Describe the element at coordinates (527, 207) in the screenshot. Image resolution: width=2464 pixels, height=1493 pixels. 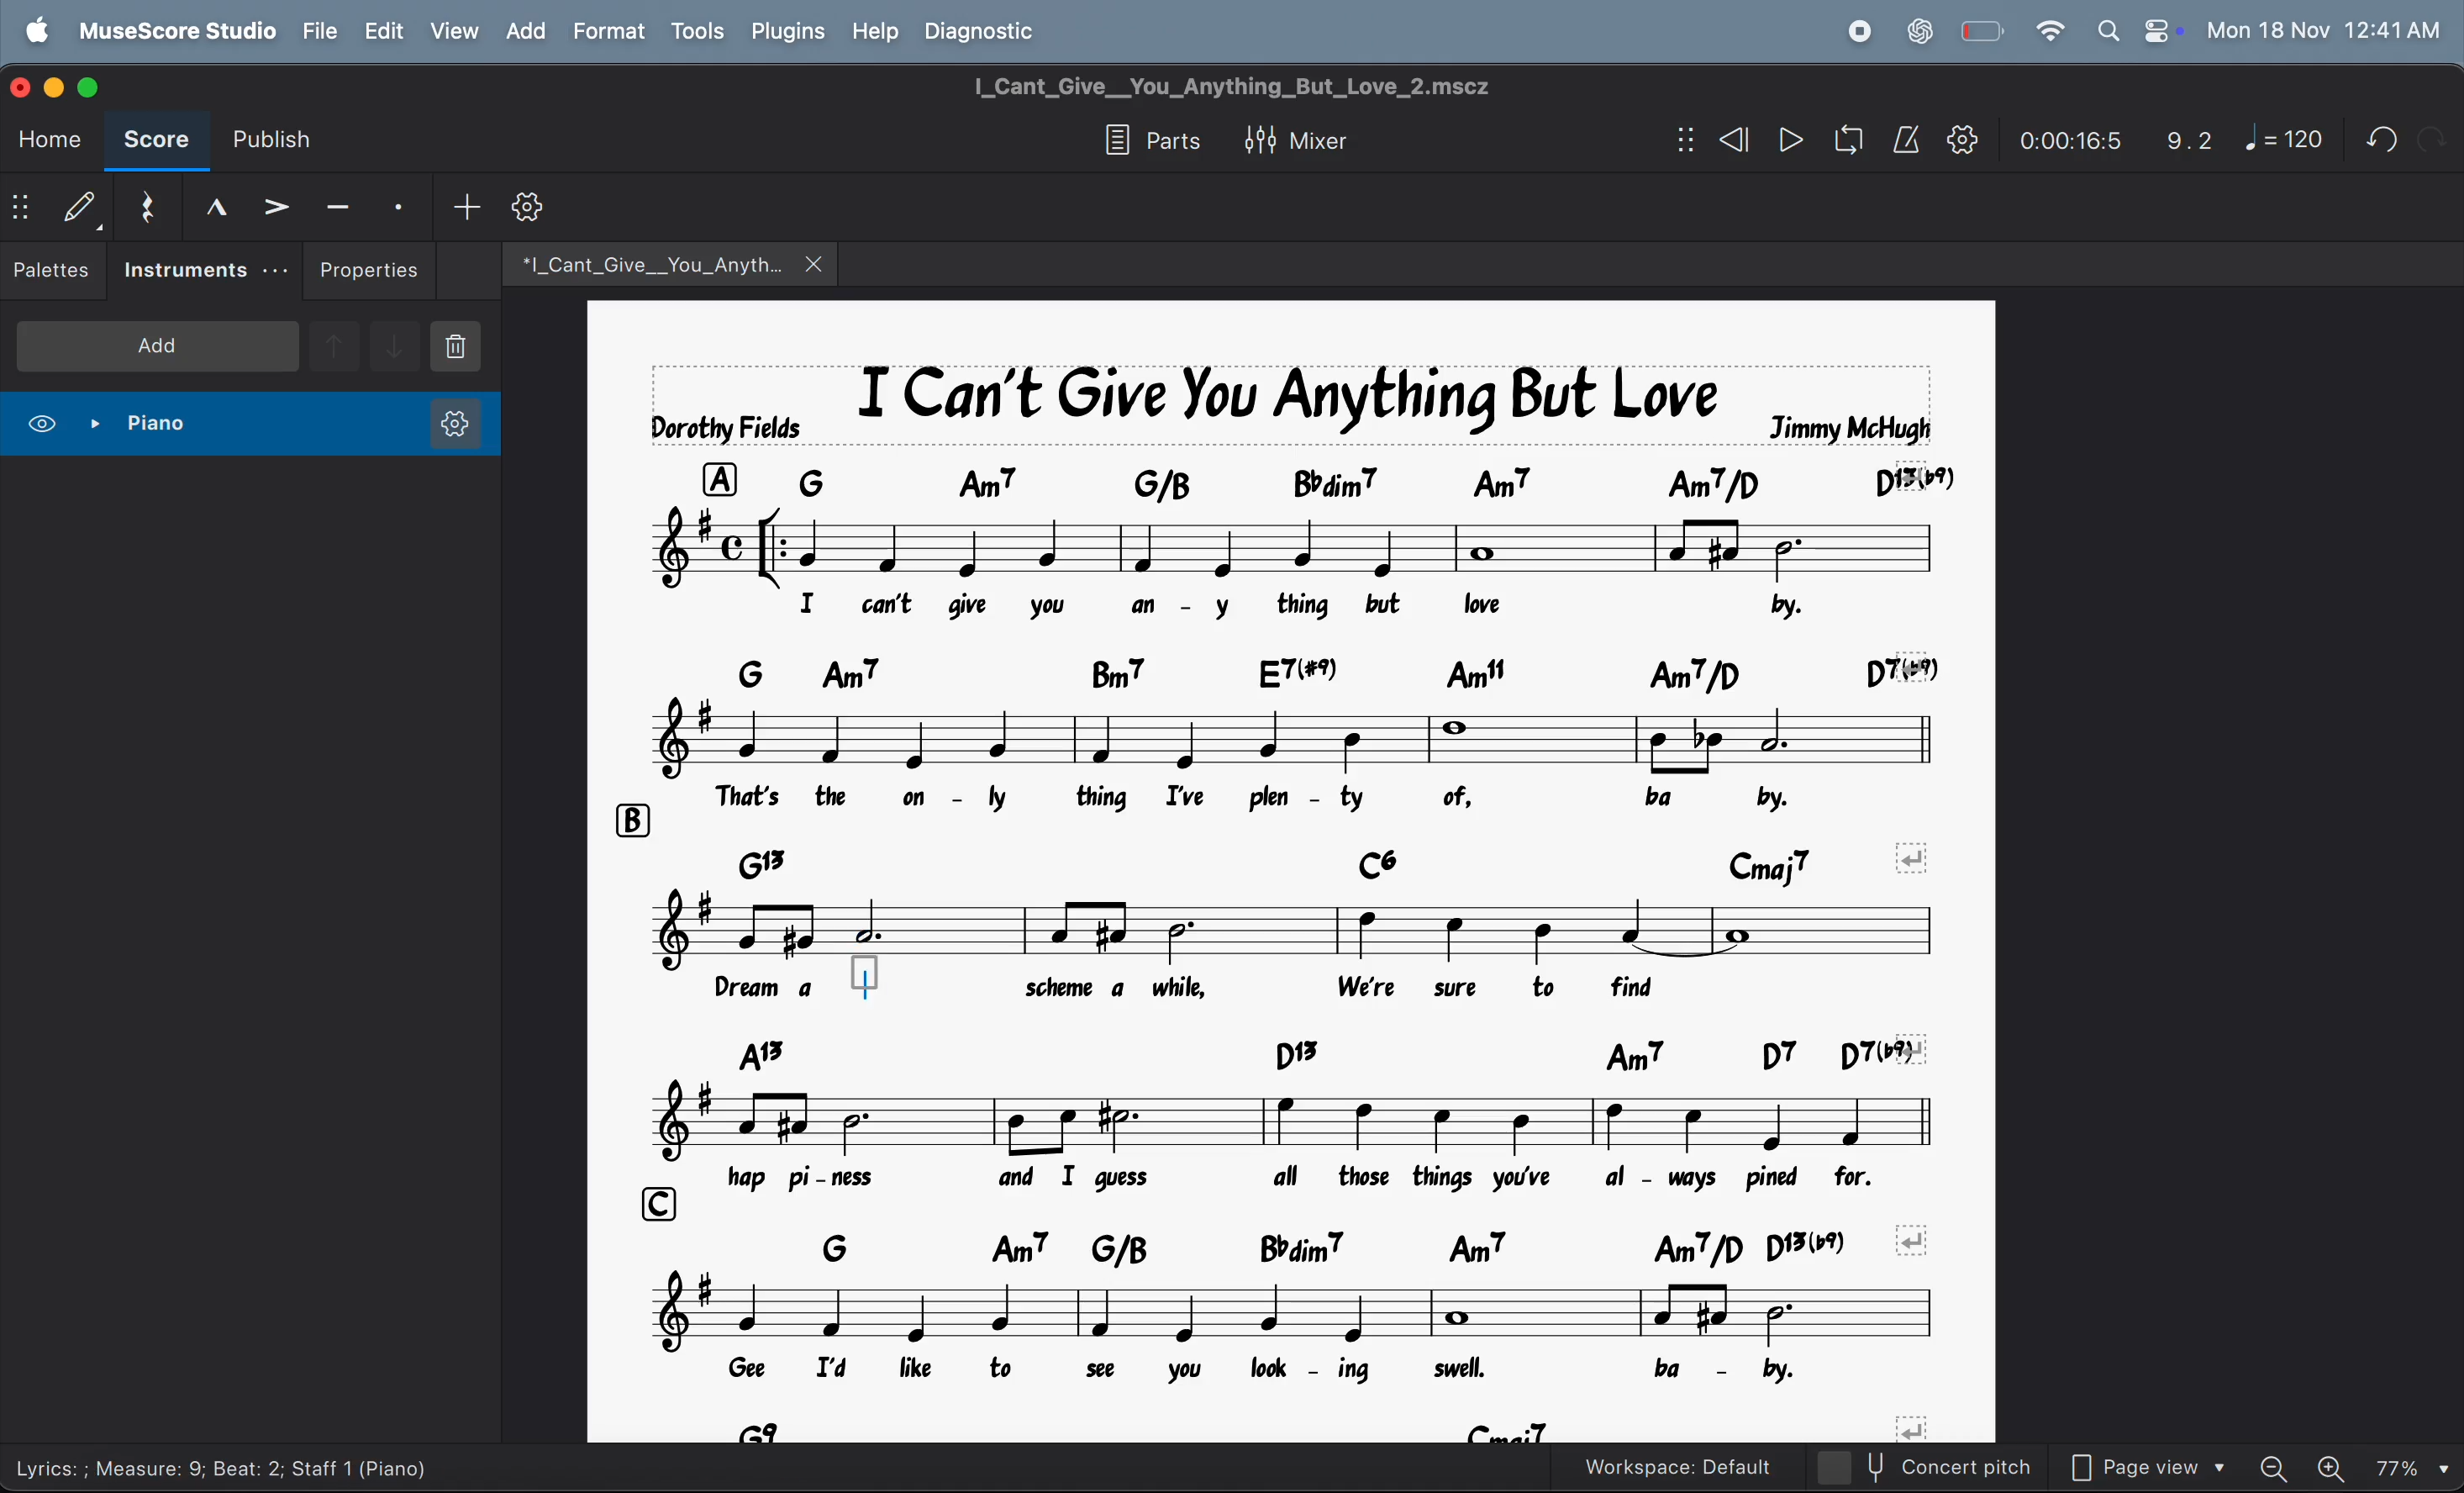
I see `customize toobar` at that location.